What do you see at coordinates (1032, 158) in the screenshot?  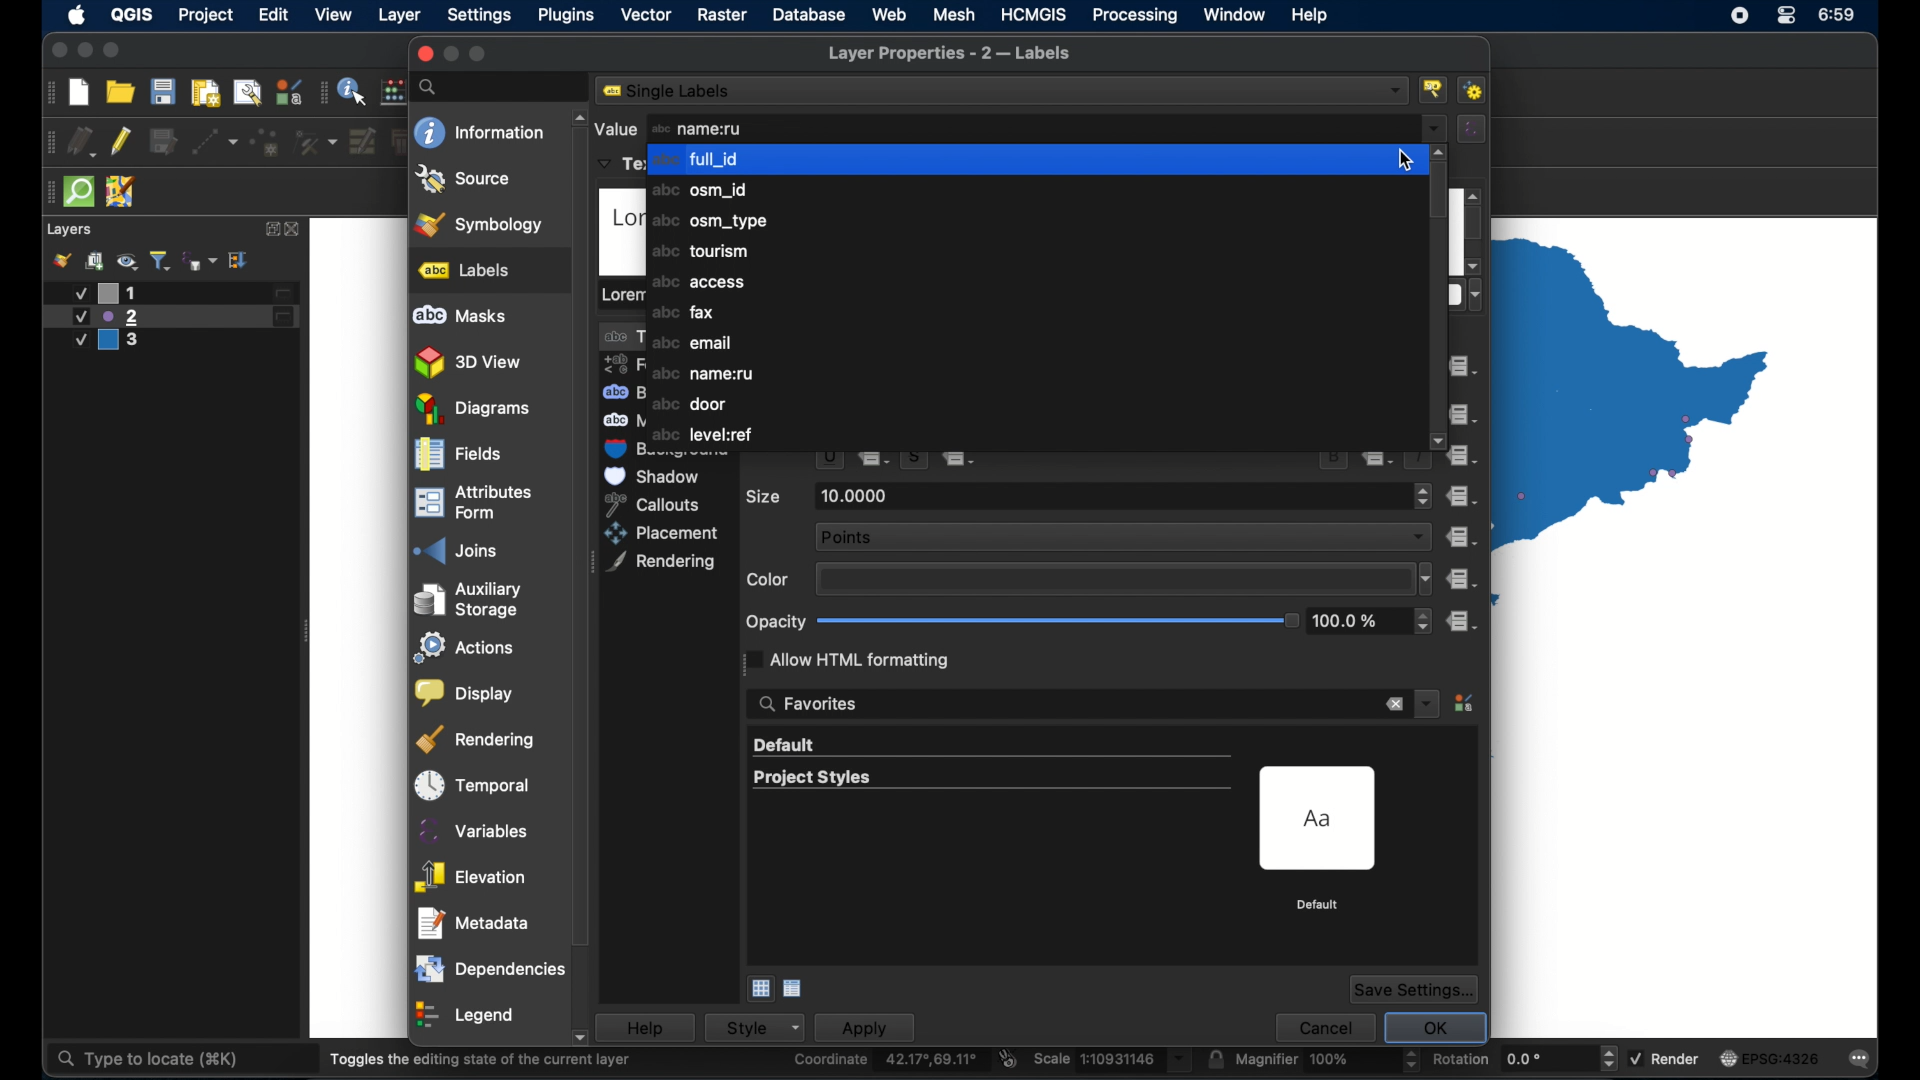 I see `full_id` at bounding box center [1032, 158].